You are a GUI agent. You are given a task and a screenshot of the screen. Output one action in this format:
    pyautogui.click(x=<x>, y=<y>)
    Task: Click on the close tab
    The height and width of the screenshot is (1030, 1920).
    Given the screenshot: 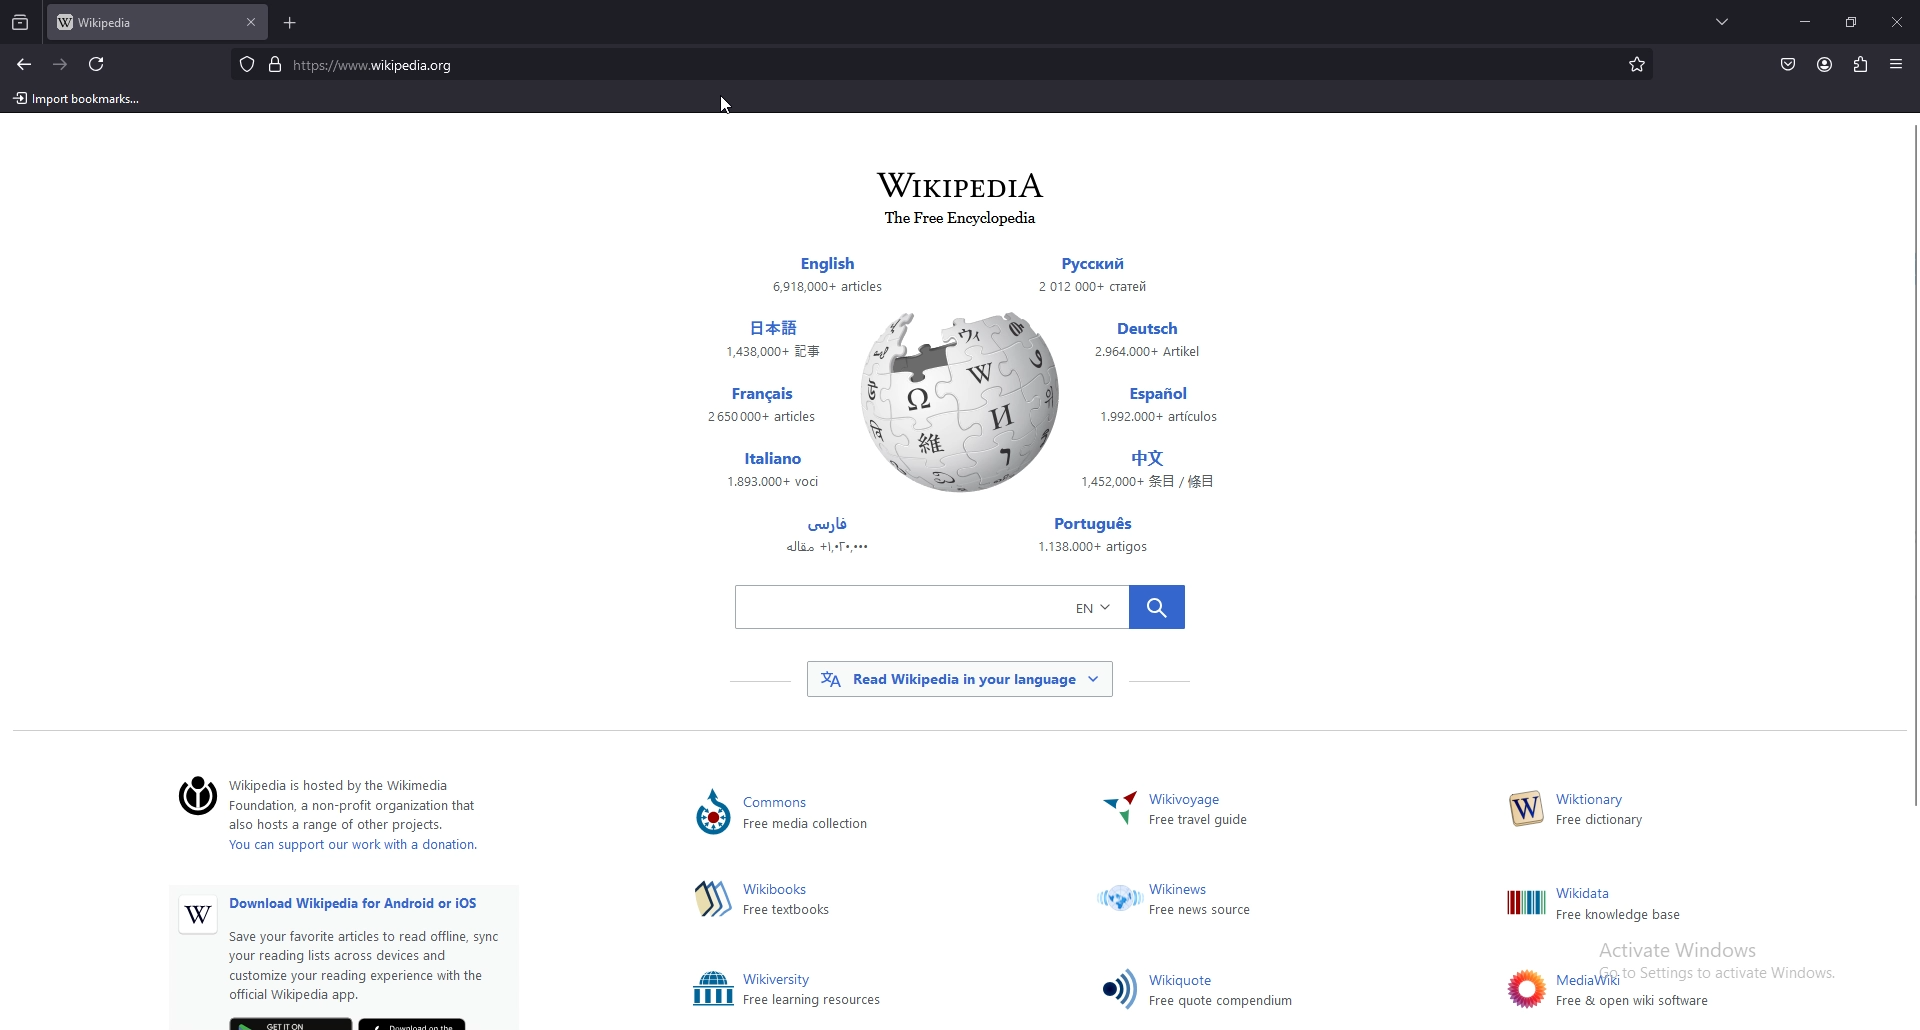 What is the action you would take?
    pyautogui.click(x=251, y=22)
    